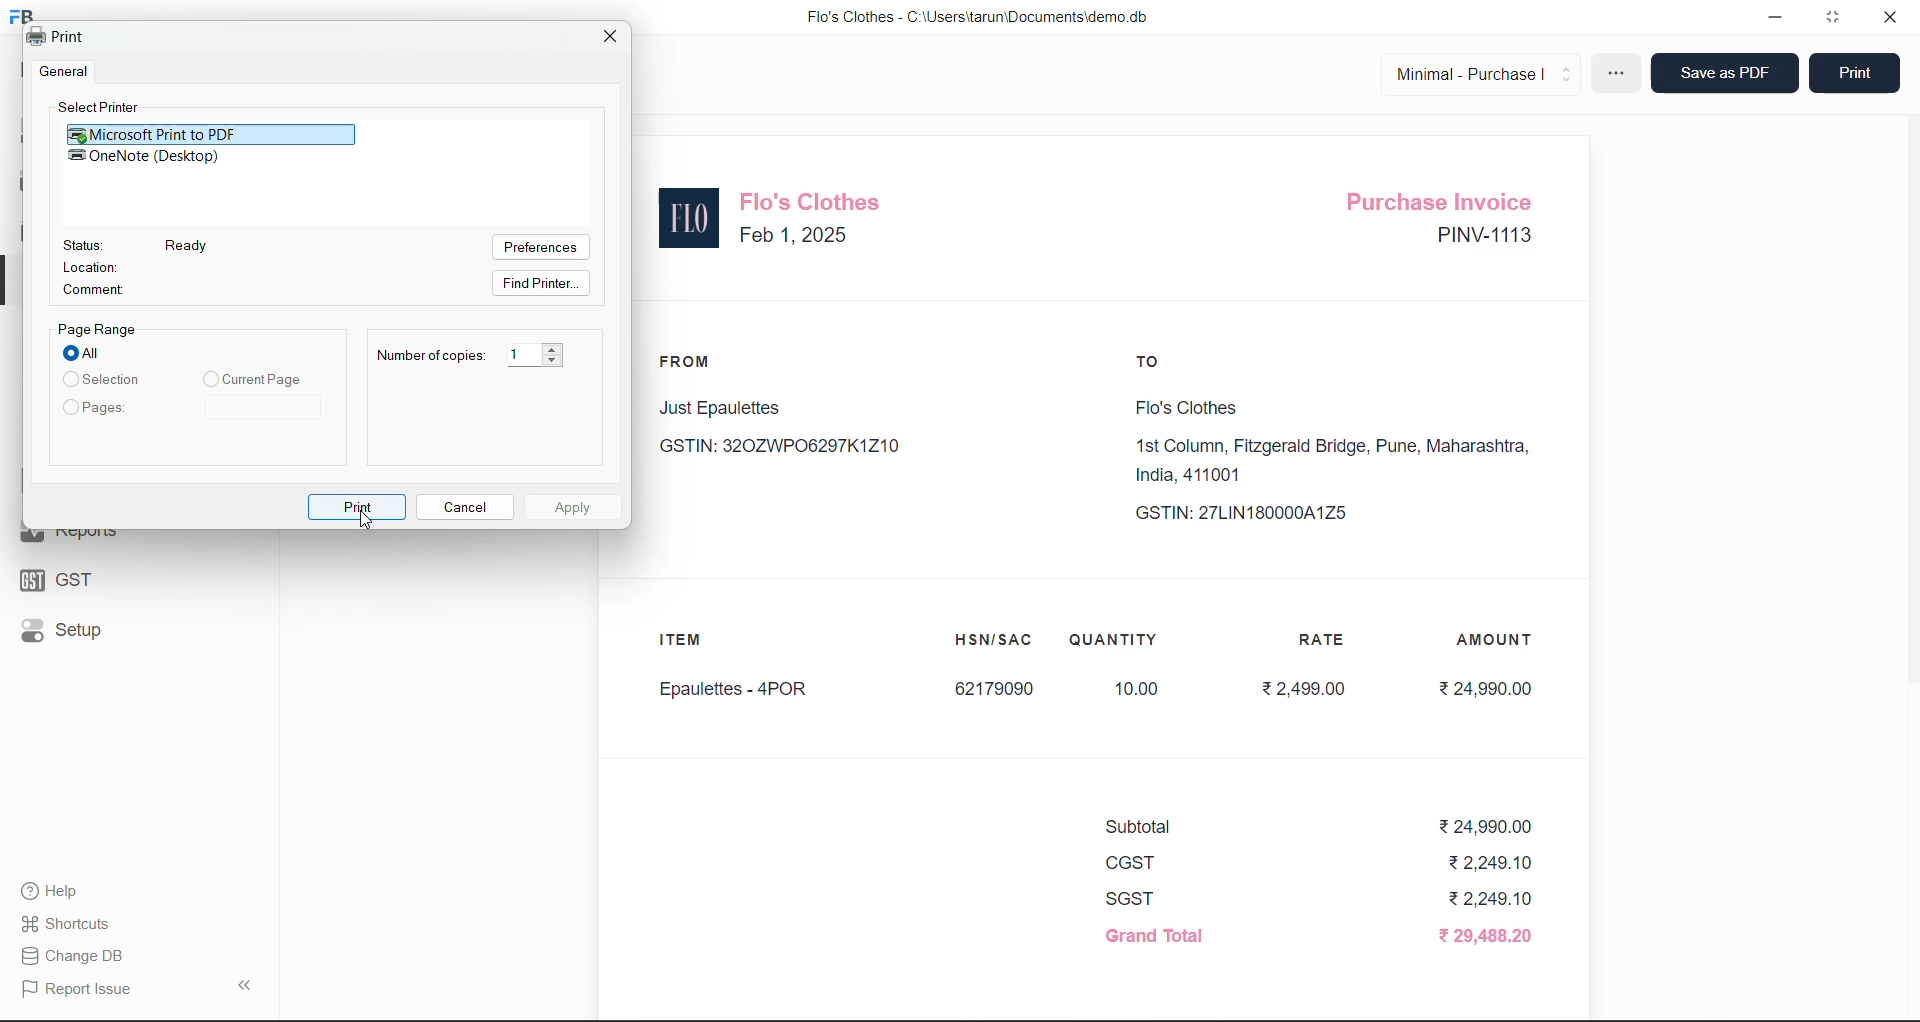  I want to click on close, so click(616, 39).